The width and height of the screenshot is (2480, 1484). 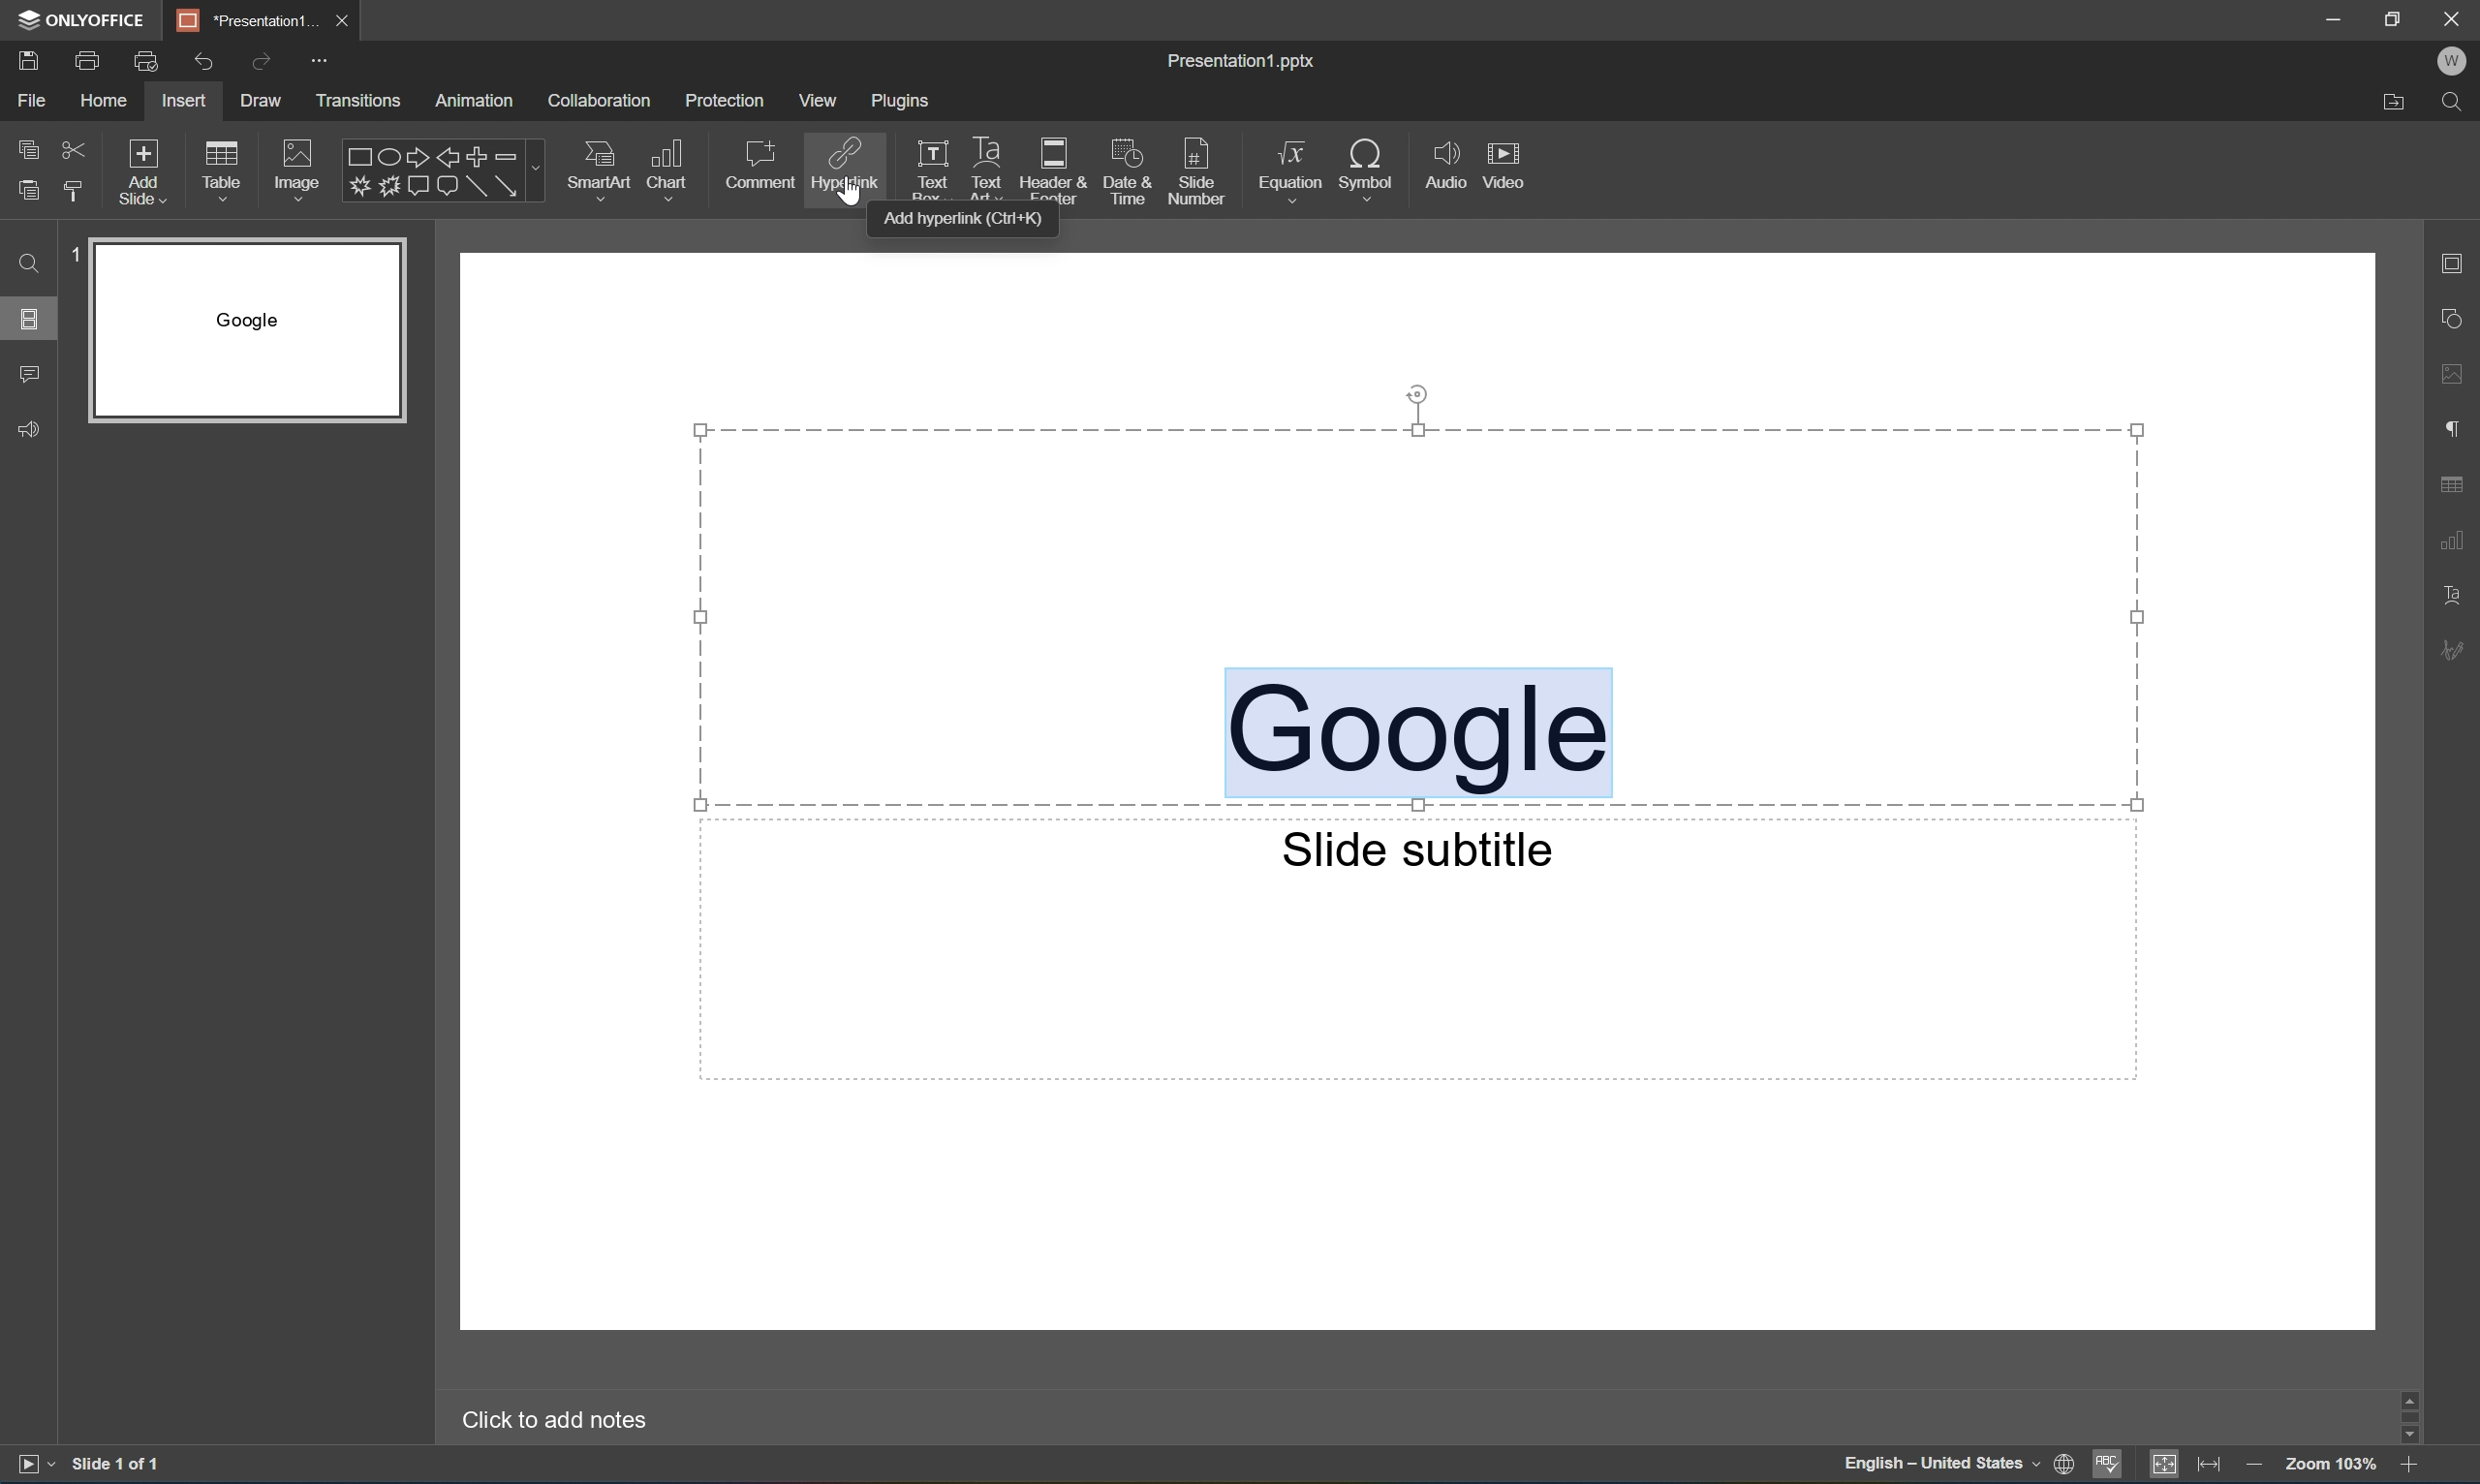 What do you see at coordinates (79, 148) in the screenshot?
I see `Cut` at bounding box center [79, 148].